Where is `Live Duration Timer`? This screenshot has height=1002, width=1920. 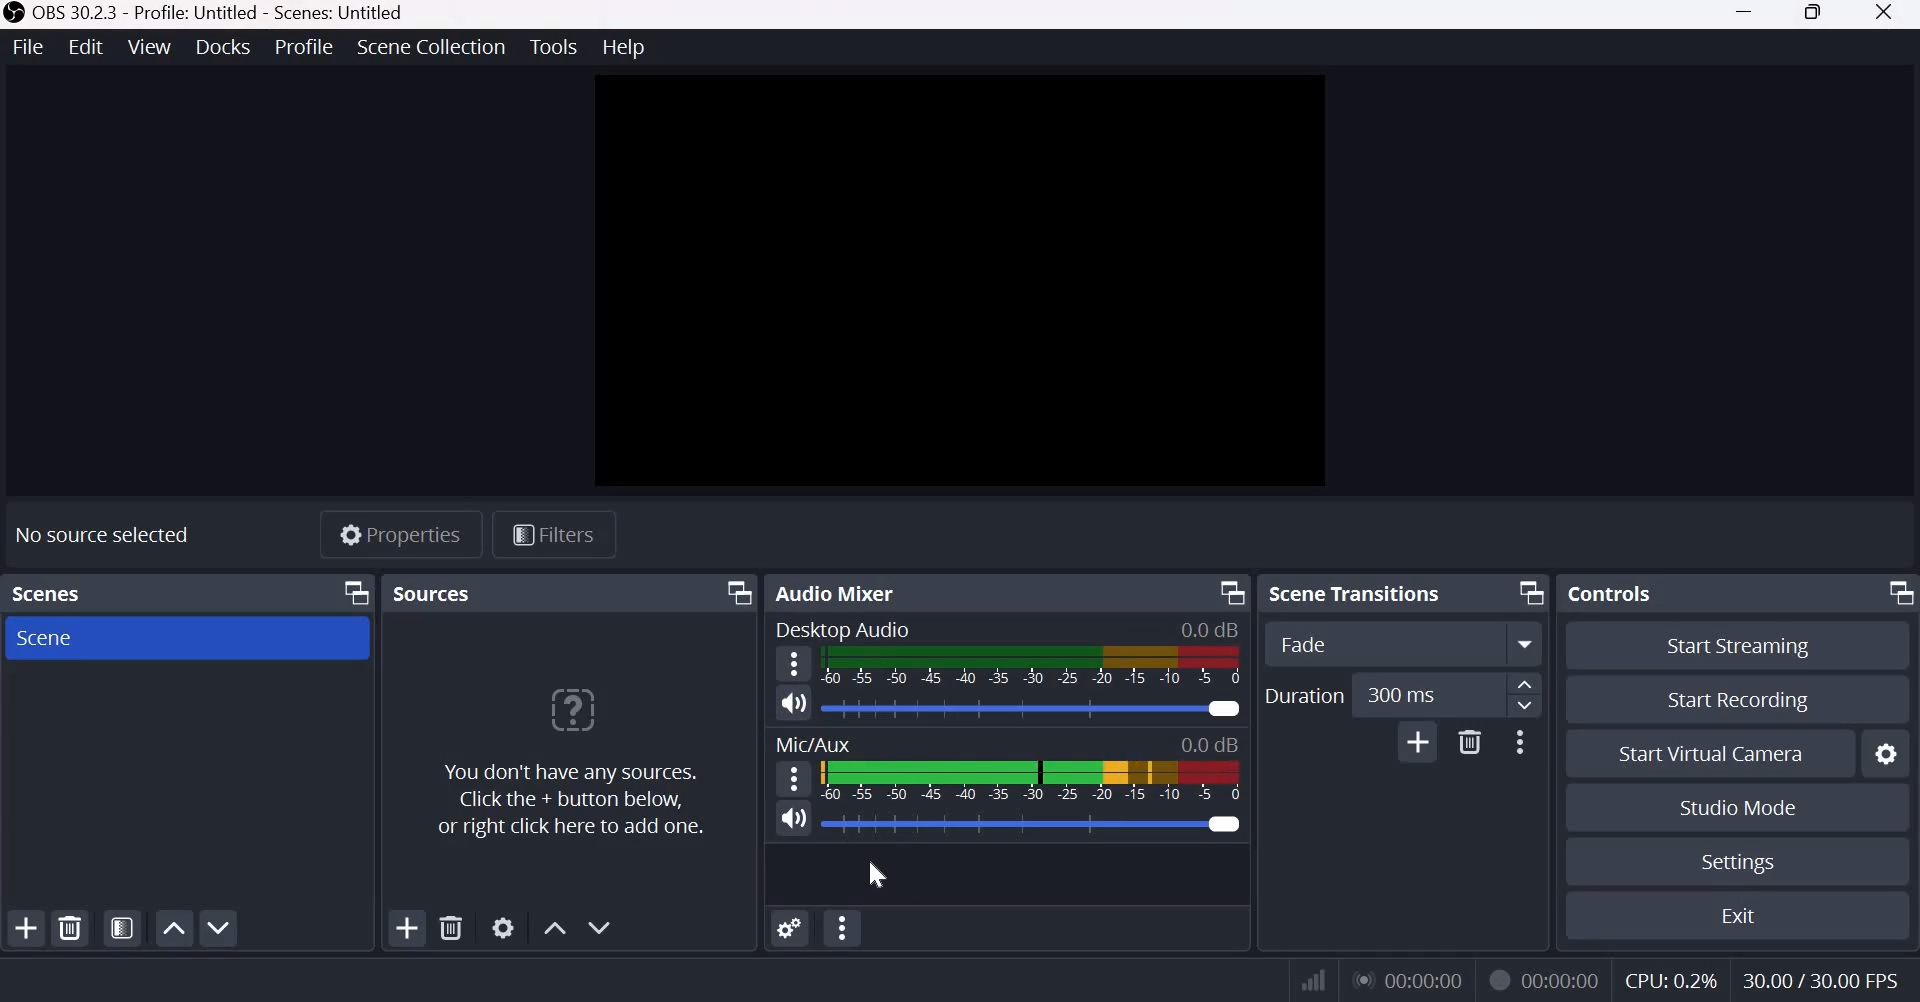
Live Duration Timer is located at coordinates (1407, 983).